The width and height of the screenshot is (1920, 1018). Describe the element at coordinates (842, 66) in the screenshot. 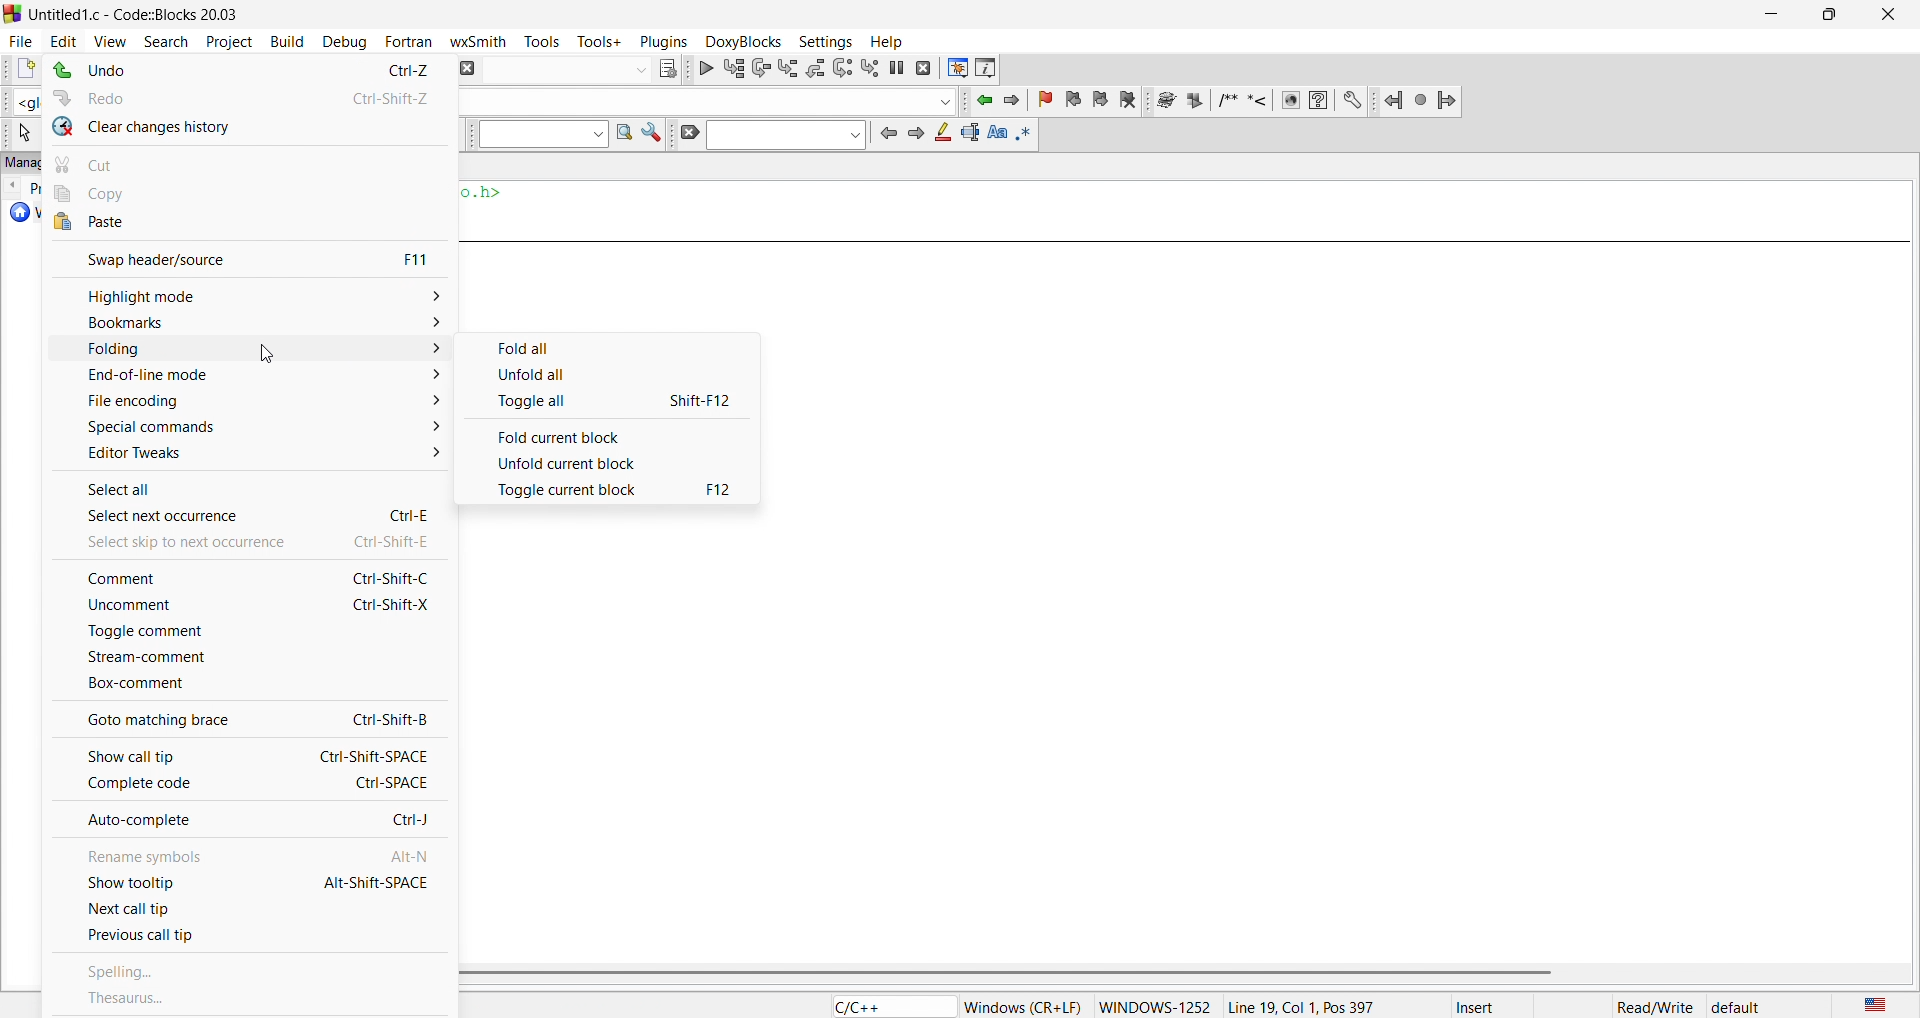

I see `next instruction` at that location.